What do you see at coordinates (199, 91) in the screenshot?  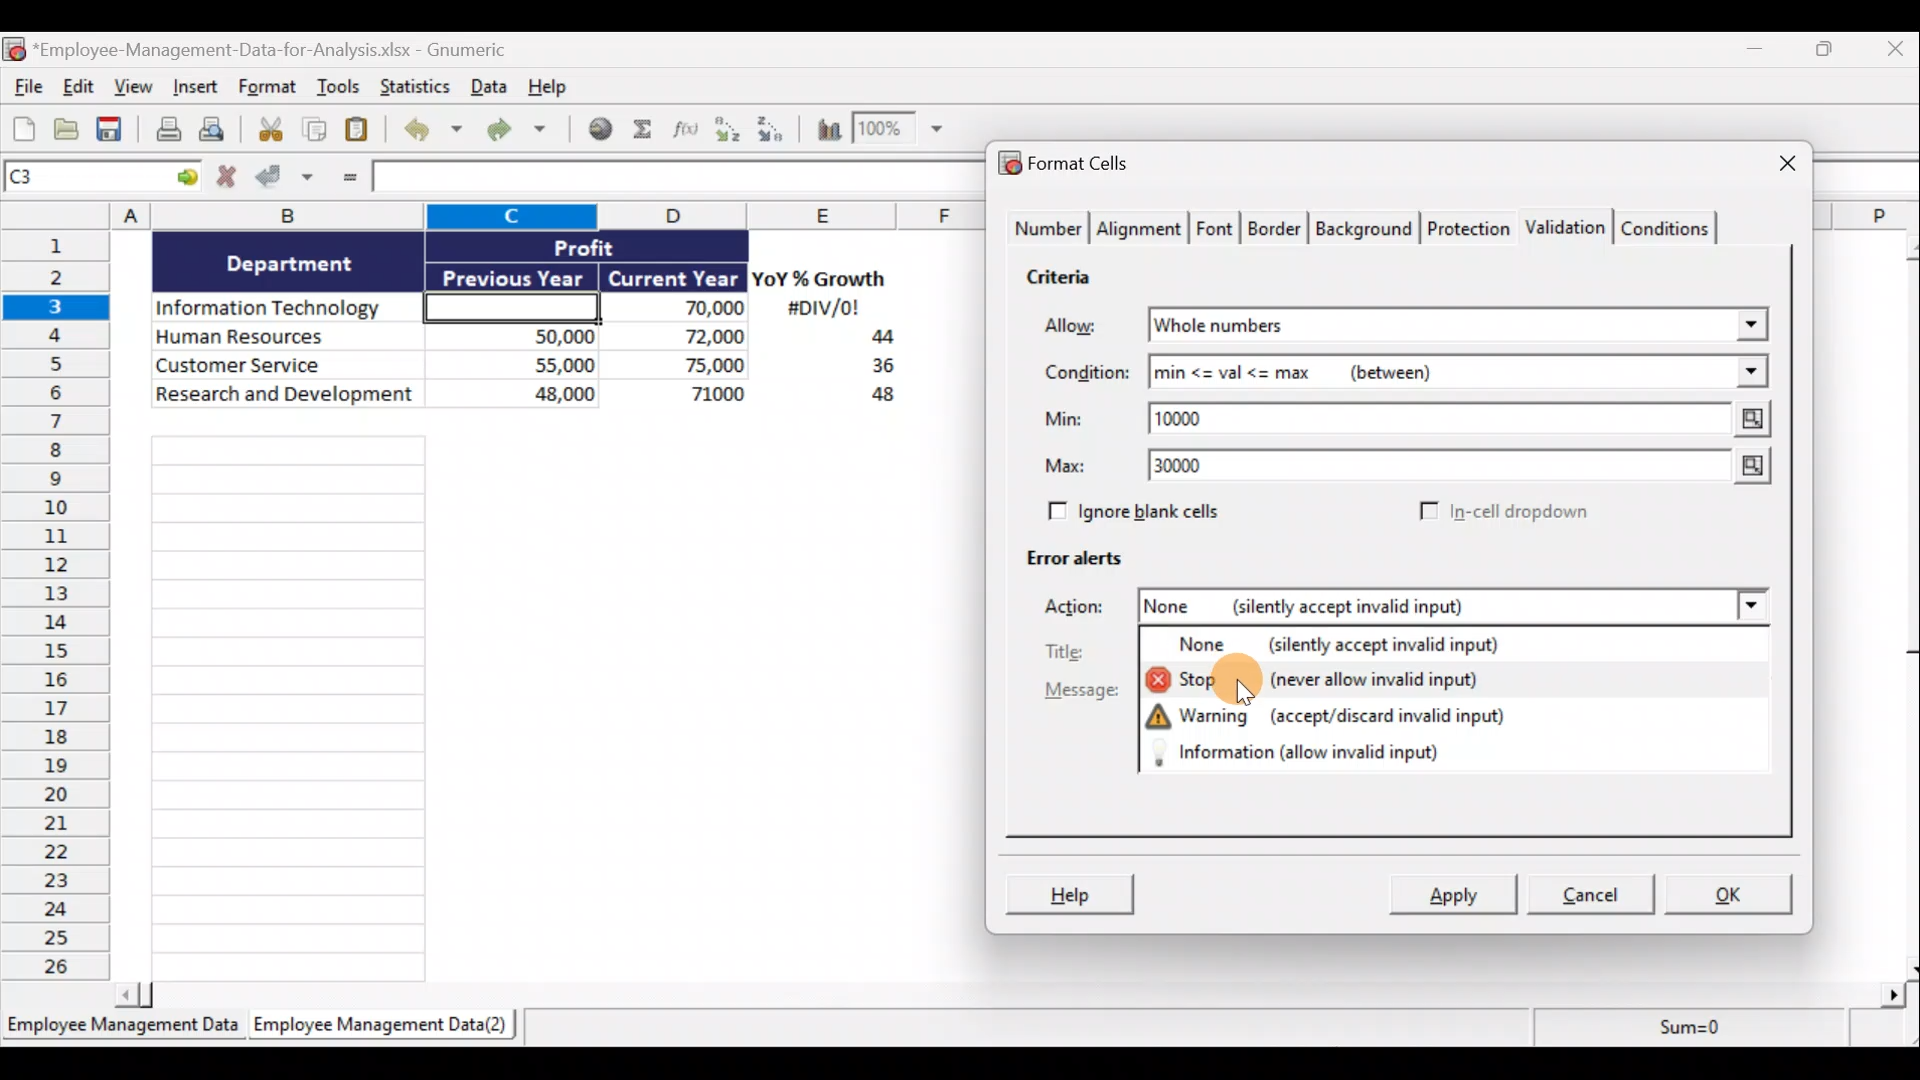 I see `Insert` at bounding box center [199, 91].